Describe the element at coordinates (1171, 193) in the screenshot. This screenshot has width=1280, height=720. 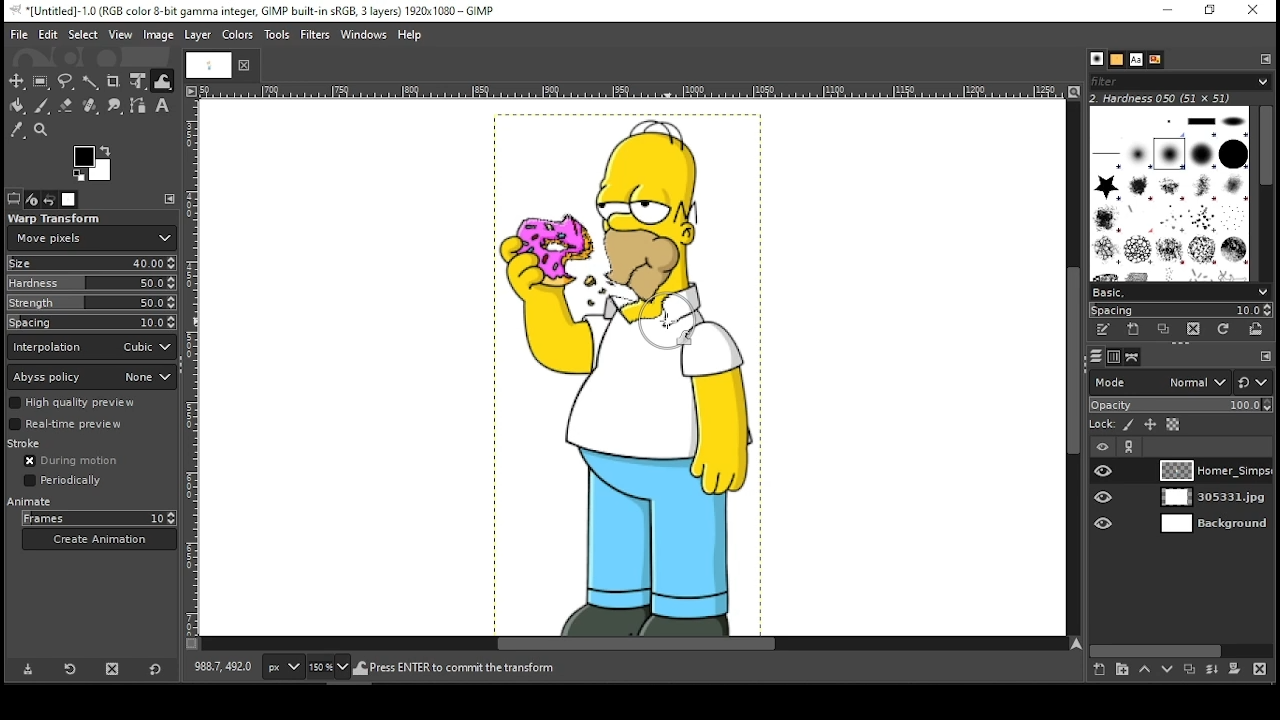
I see `brushes` at that location.